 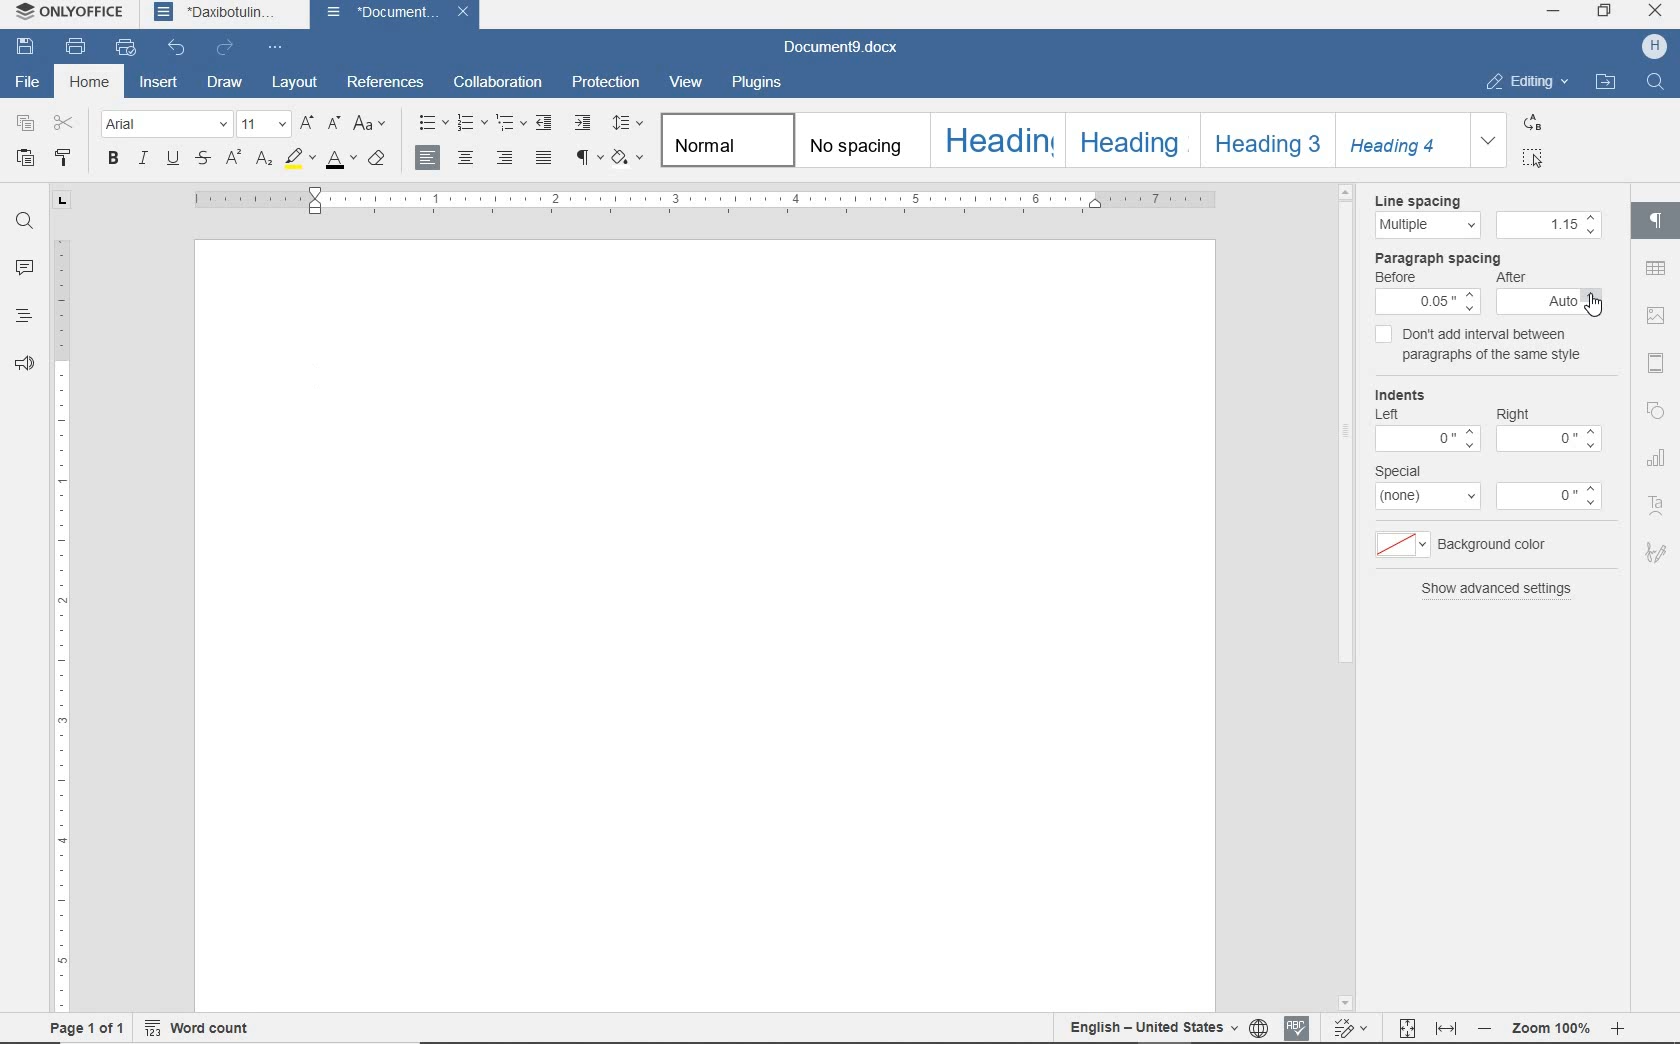 What do you see at coordinates (25, 50) in the screenshot?
I see `save` at bounding box center [25, 50].